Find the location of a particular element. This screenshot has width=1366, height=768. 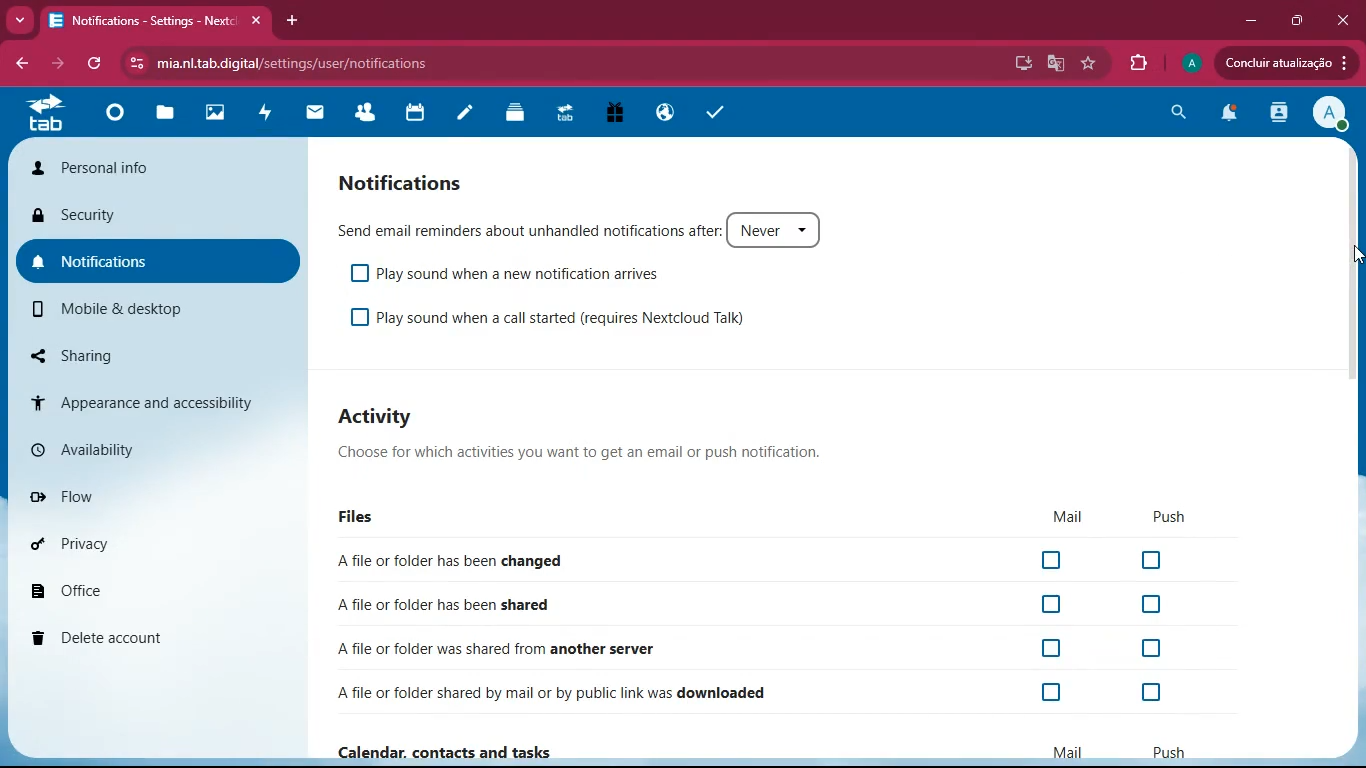

Play sound when a call started is located at coordinates (560, 322).